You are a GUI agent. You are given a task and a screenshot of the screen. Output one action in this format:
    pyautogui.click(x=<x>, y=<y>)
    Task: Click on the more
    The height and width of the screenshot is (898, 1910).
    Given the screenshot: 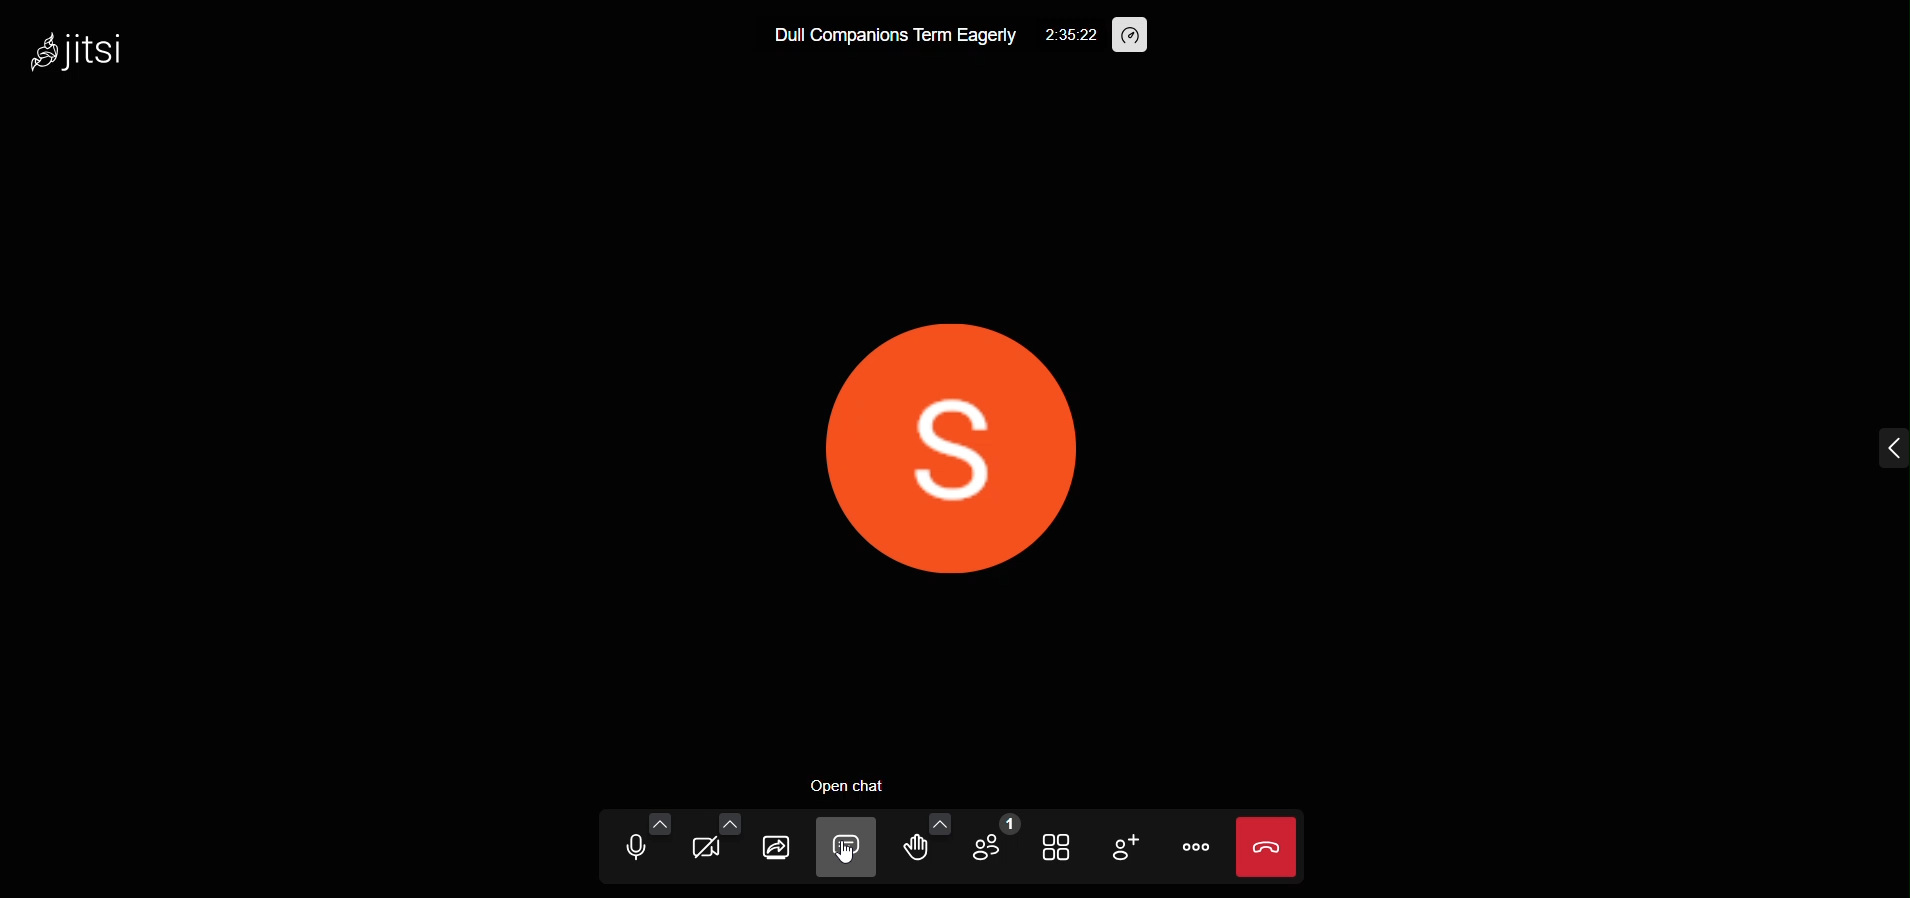 What is the action you would take?
    pyautogui.click(x=1196, y=849)
    